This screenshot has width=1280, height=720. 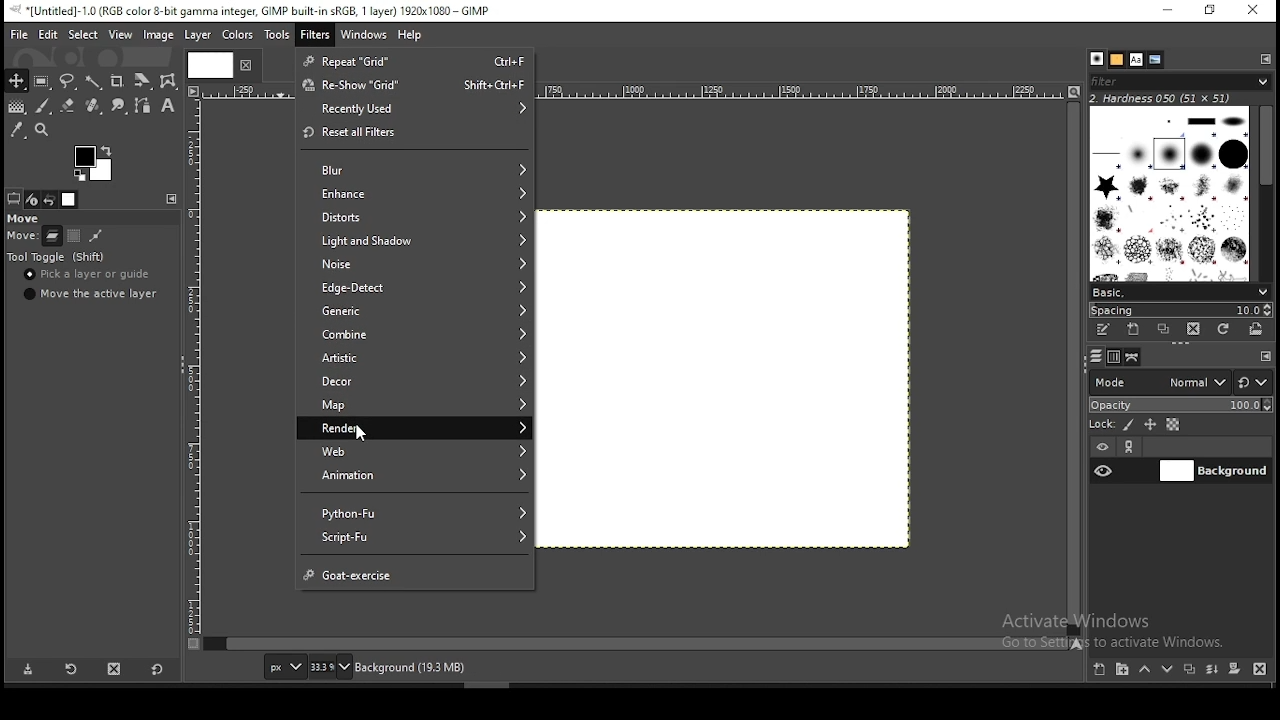 I want to click on filters, so click(x=315, y=35).